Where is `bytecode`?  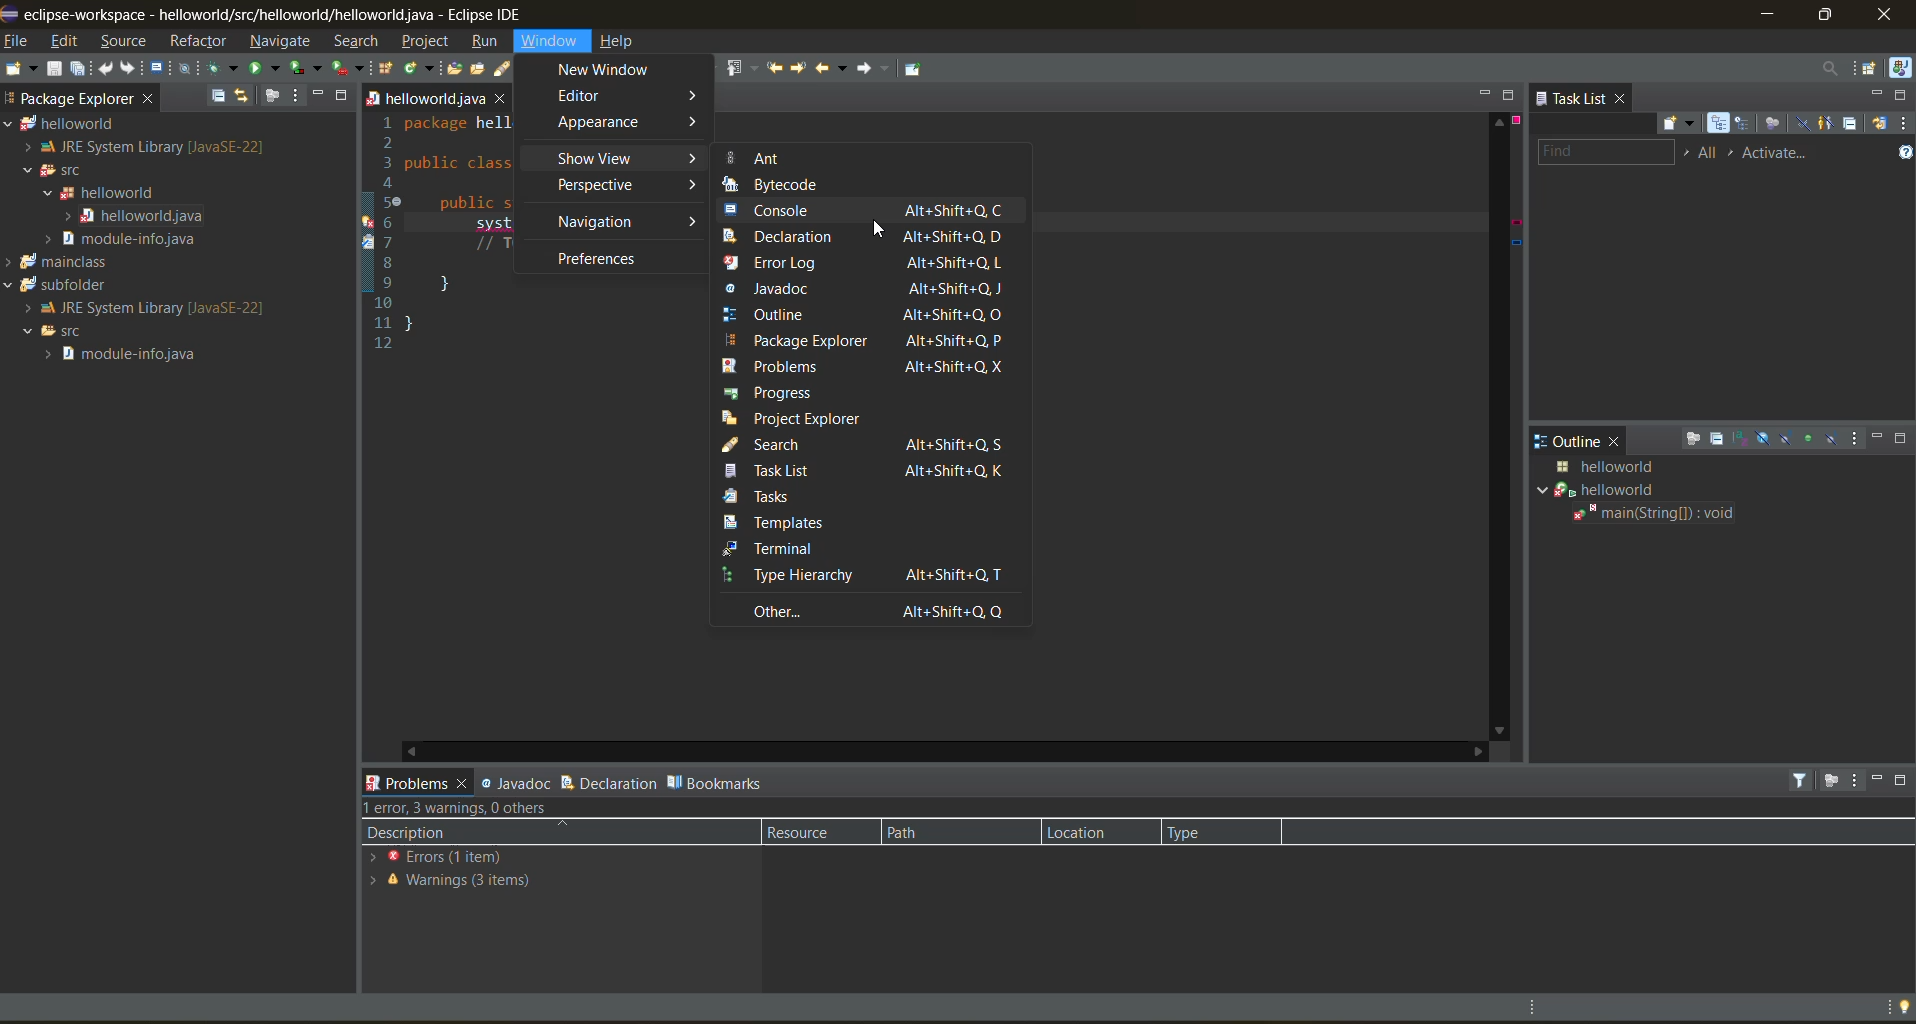 bytecode is located at coordinates (786, 185).